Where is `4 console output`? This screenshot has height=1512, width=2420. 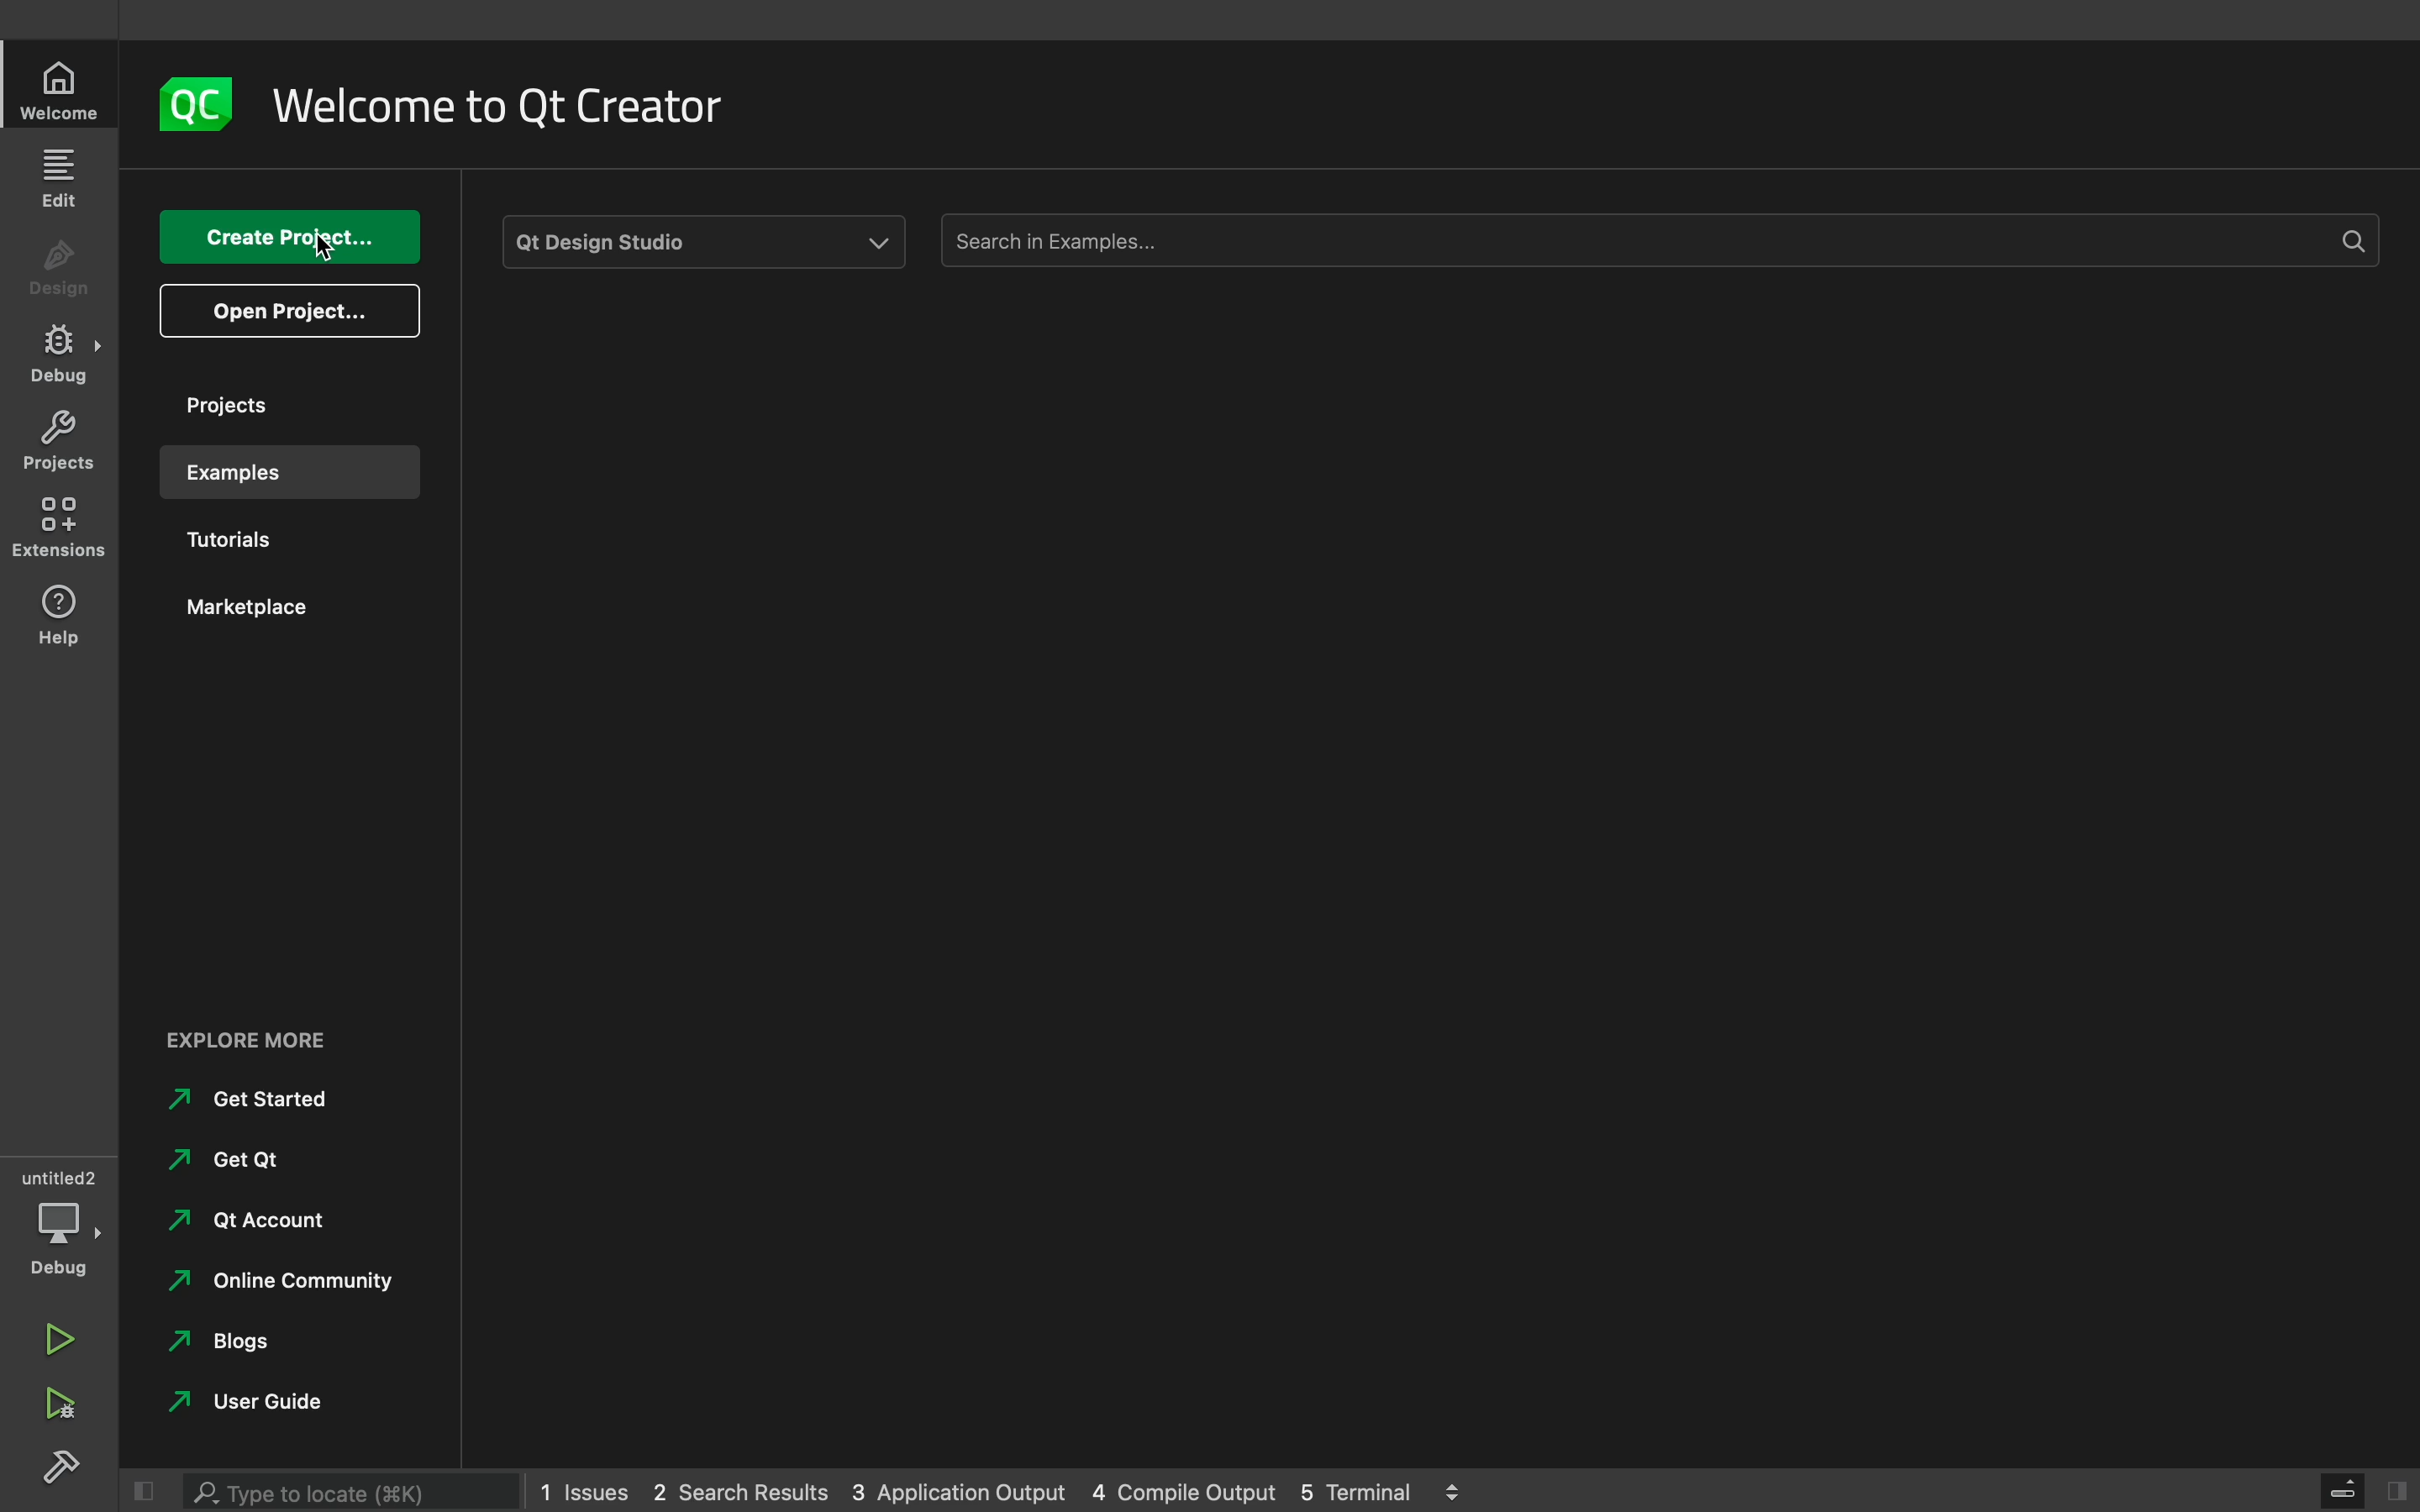 4 console output is located at coordinates (1188, 1493).